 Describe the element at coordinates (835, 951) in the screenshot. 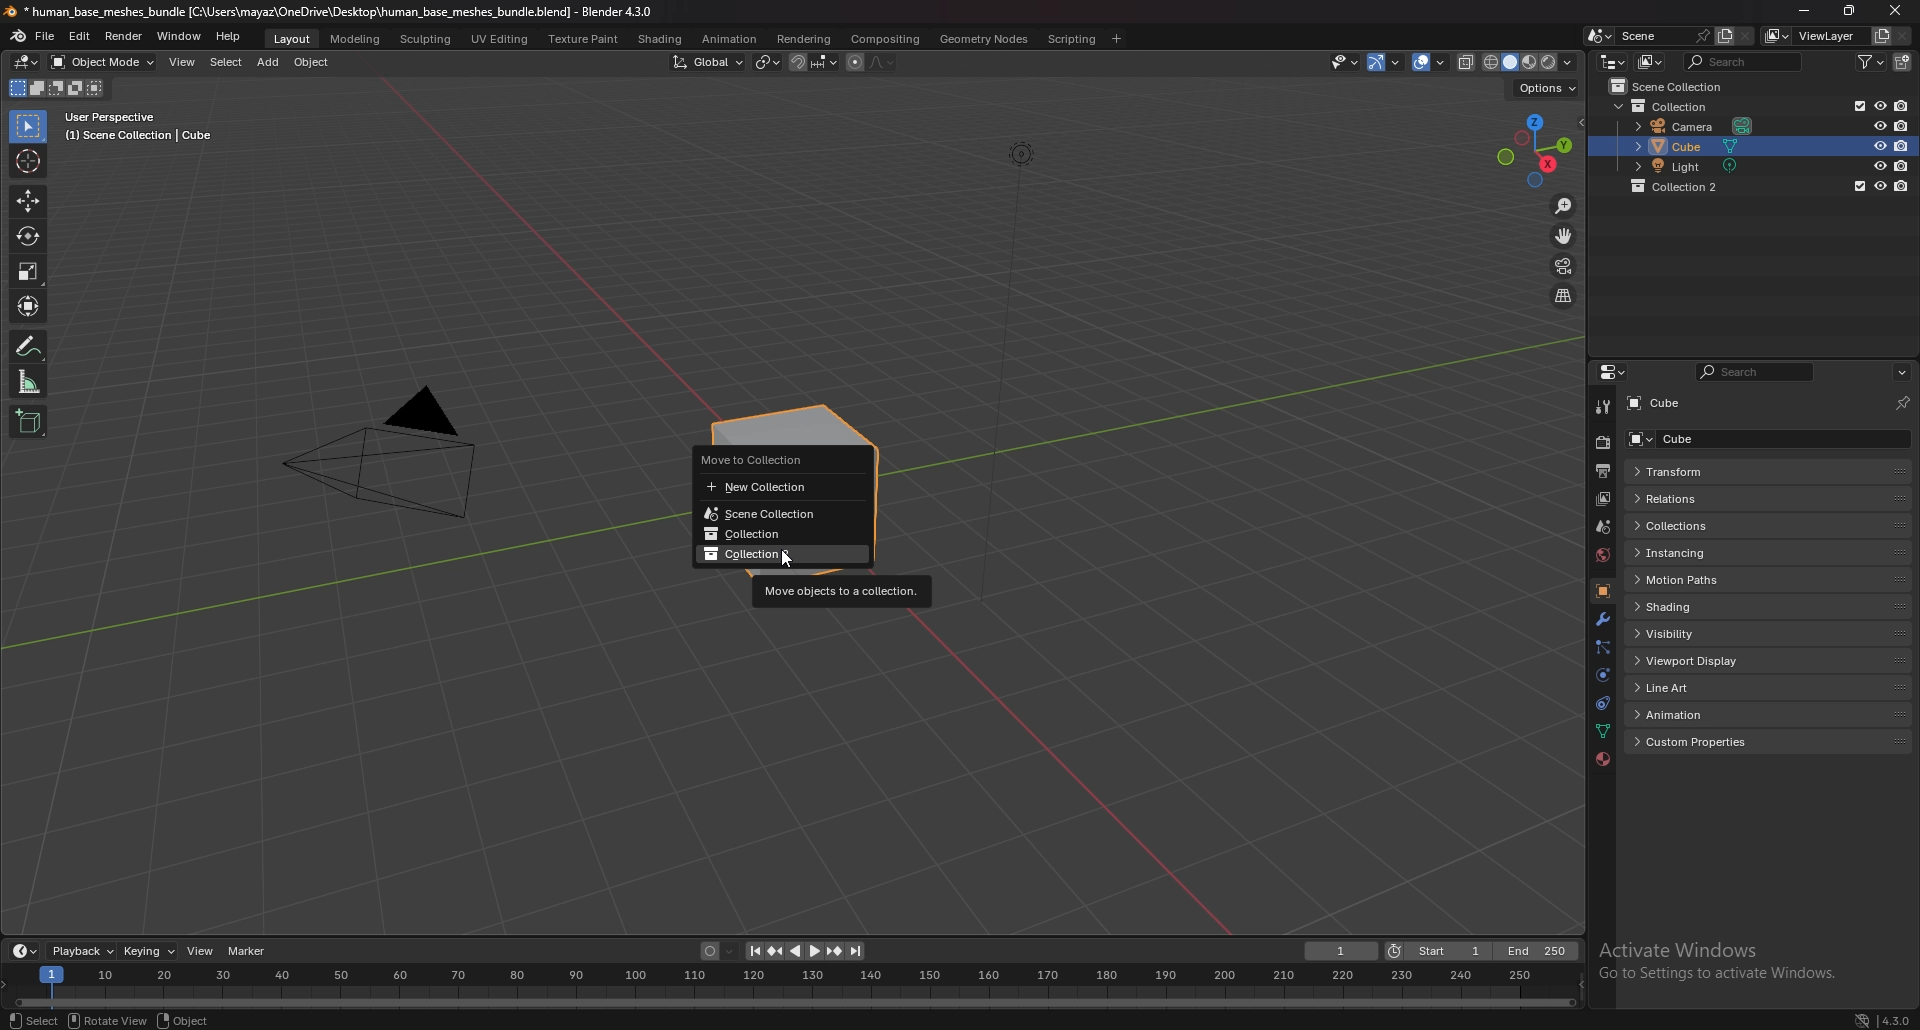

I see `jump to keyframe` at that location.